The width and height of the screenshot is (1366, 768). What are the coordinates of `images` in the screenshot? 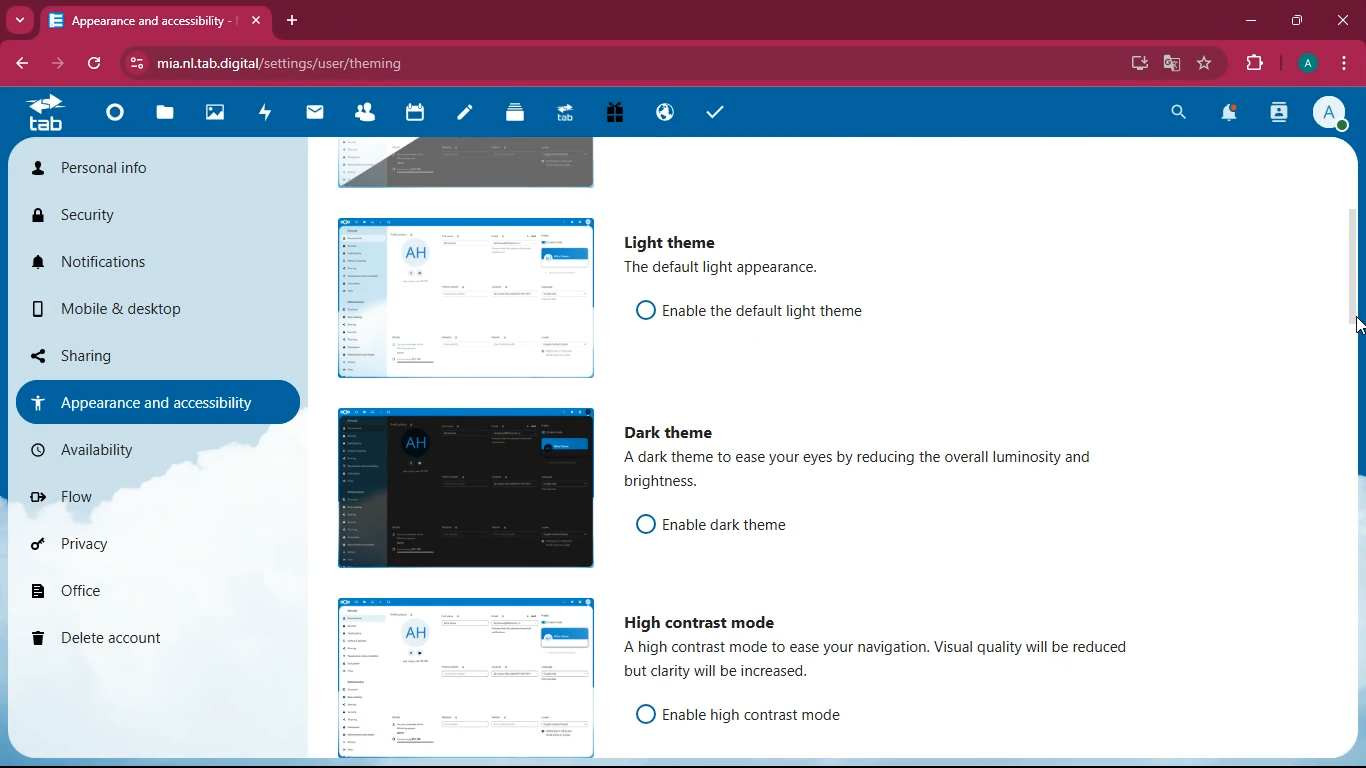 It's located at (211, 114).